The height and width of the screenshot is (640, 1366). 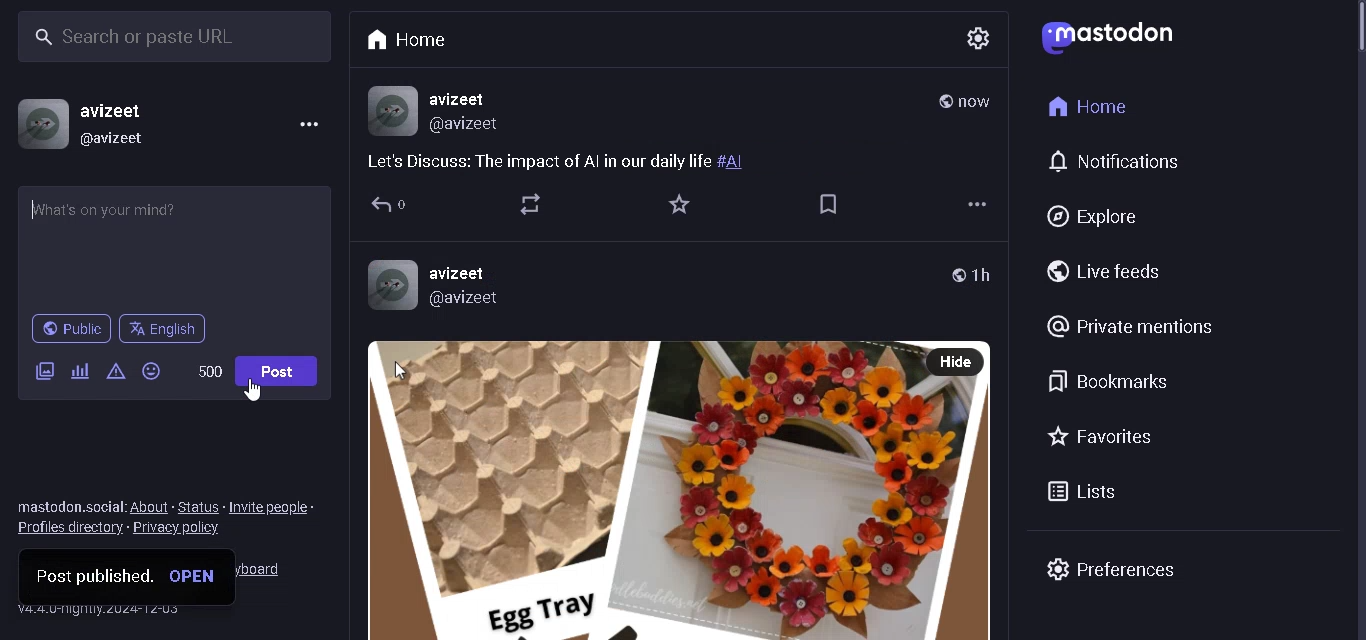 What do you see at coordinates (166, 328) in the screenshot?
I see `LANGUAGE` at bounding box center [166, 328].